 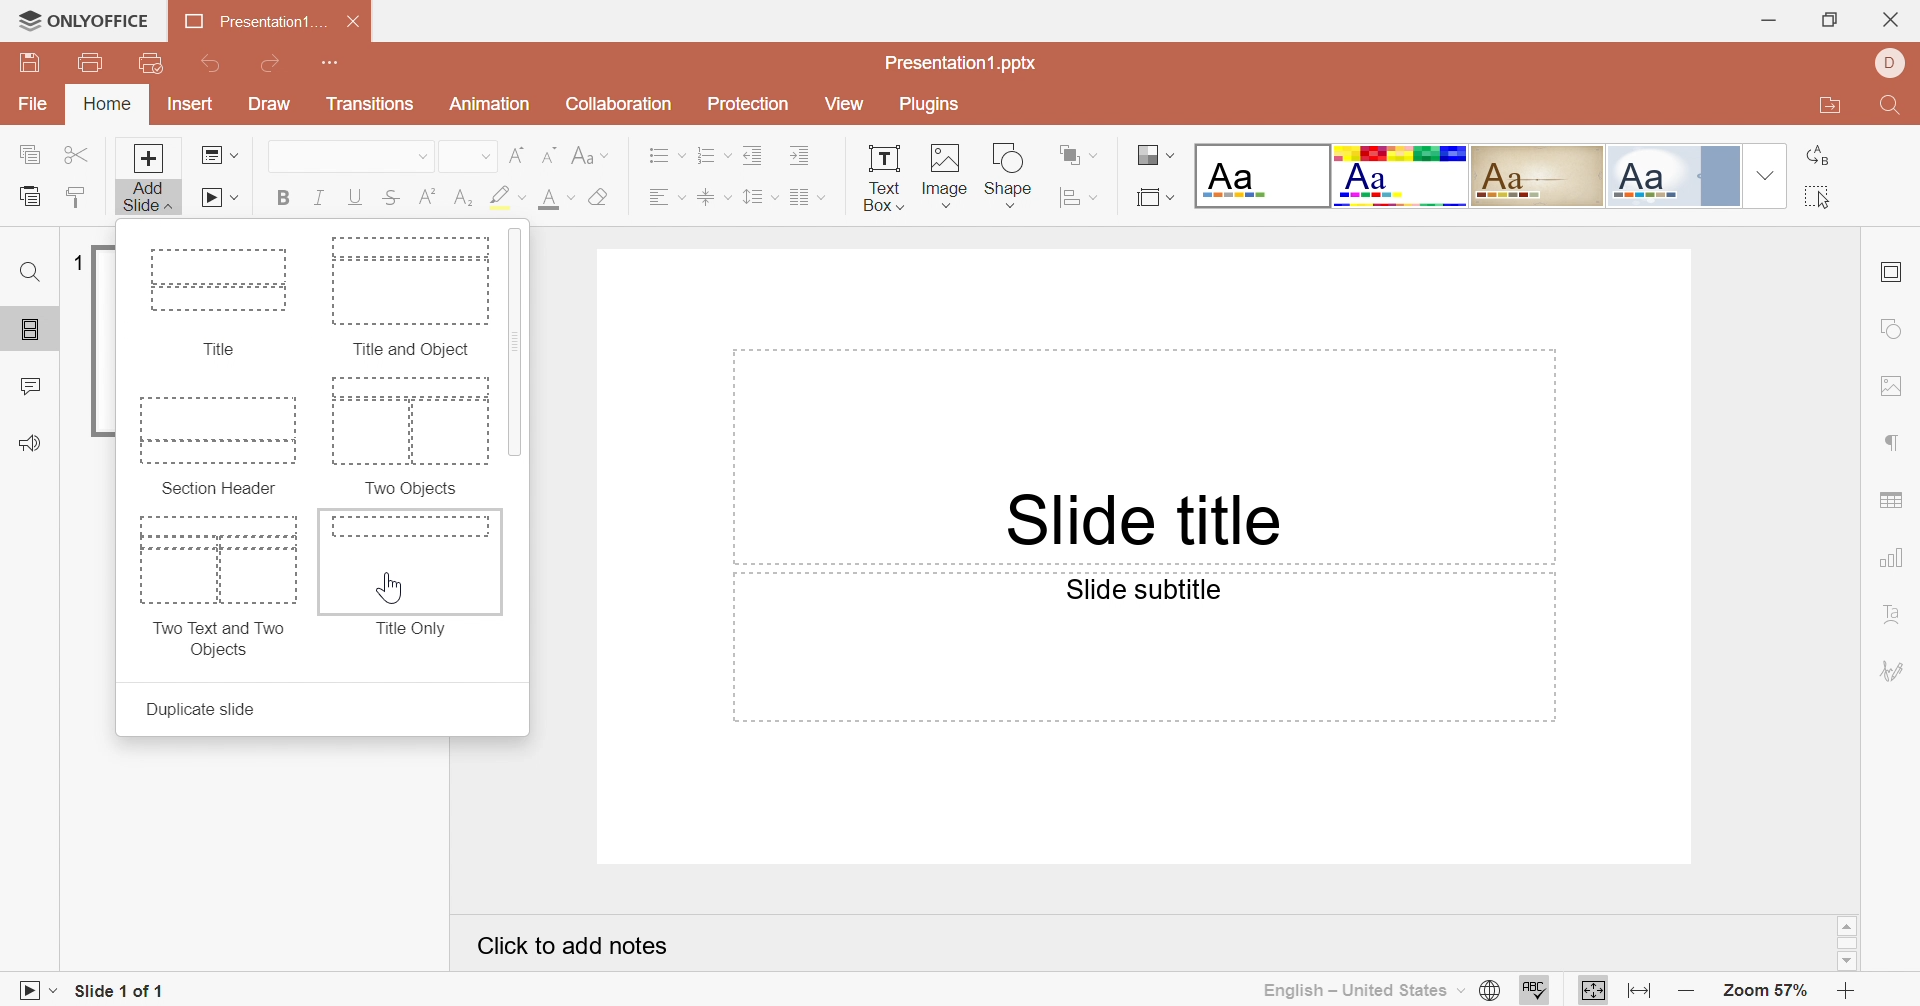 What do you see at coordinates (33, 105) in the screenshot?
I see `File` at bounding box center [33, 105].